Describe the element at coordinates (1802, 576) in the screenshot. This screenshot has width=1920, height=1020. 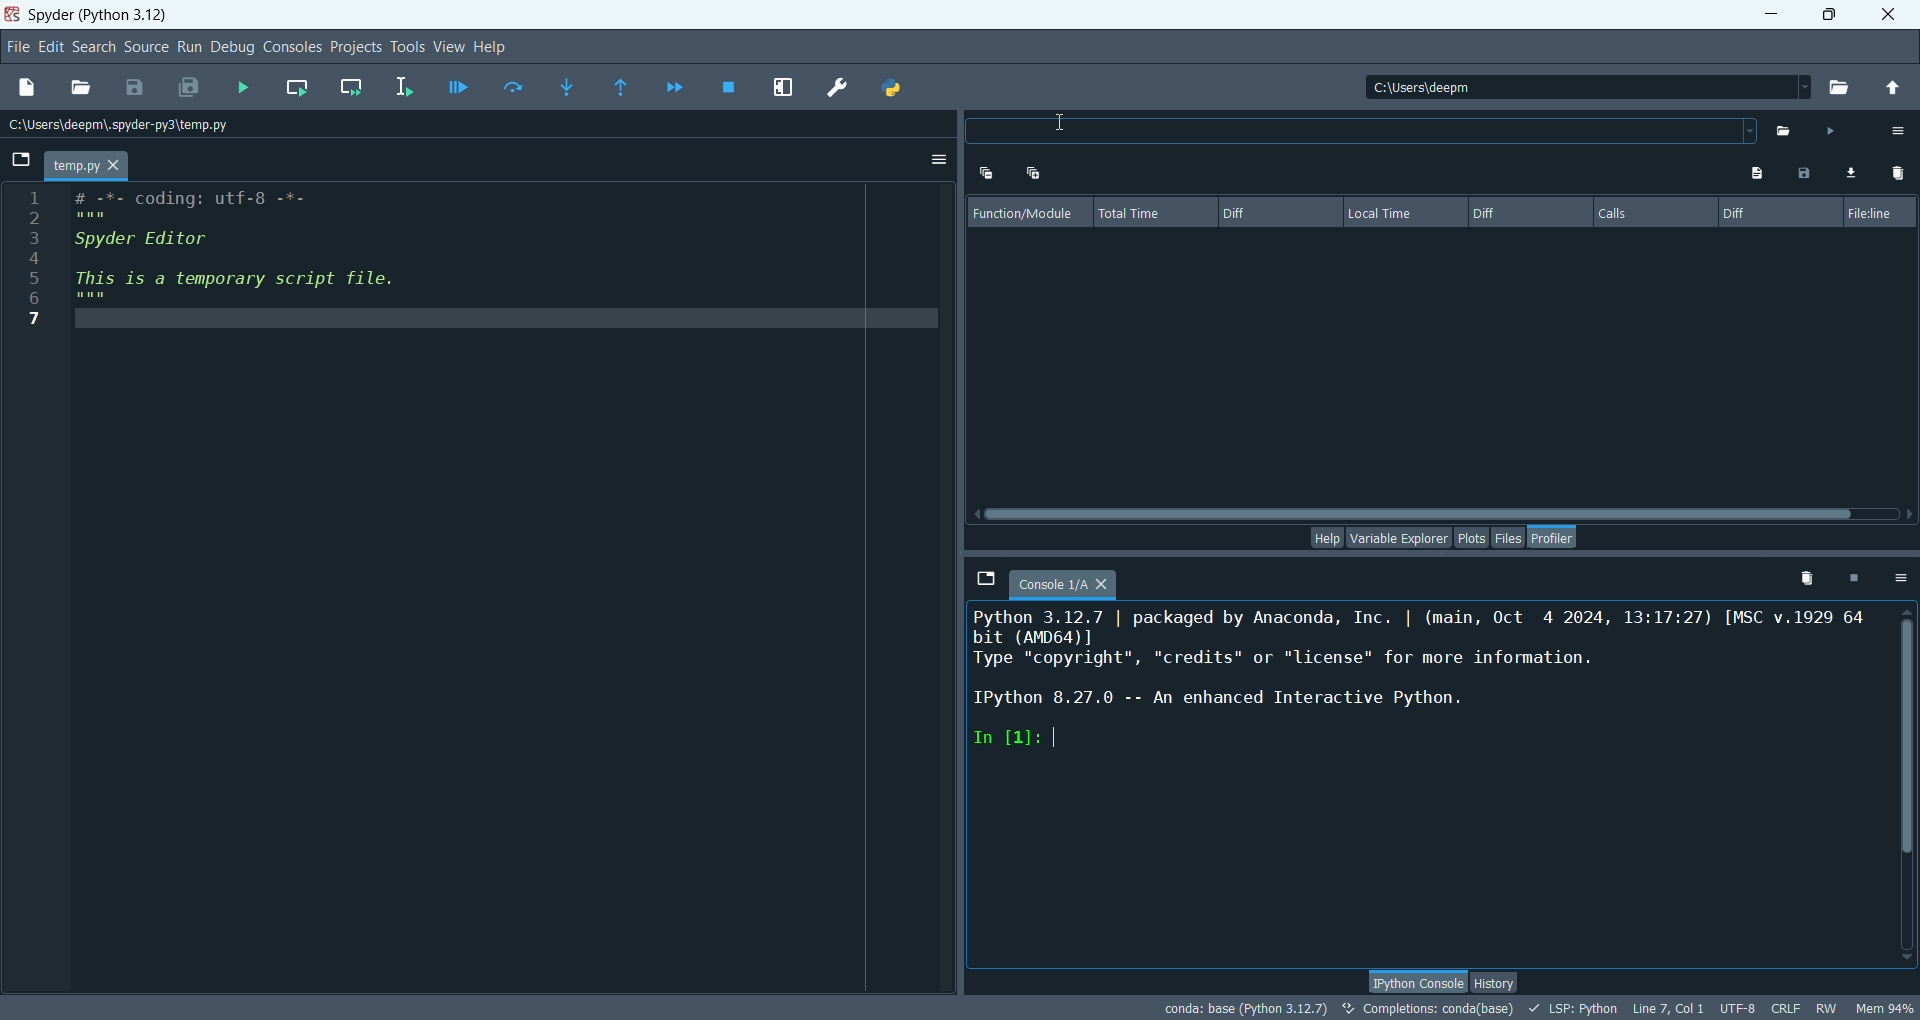
I see `remove` at that location.